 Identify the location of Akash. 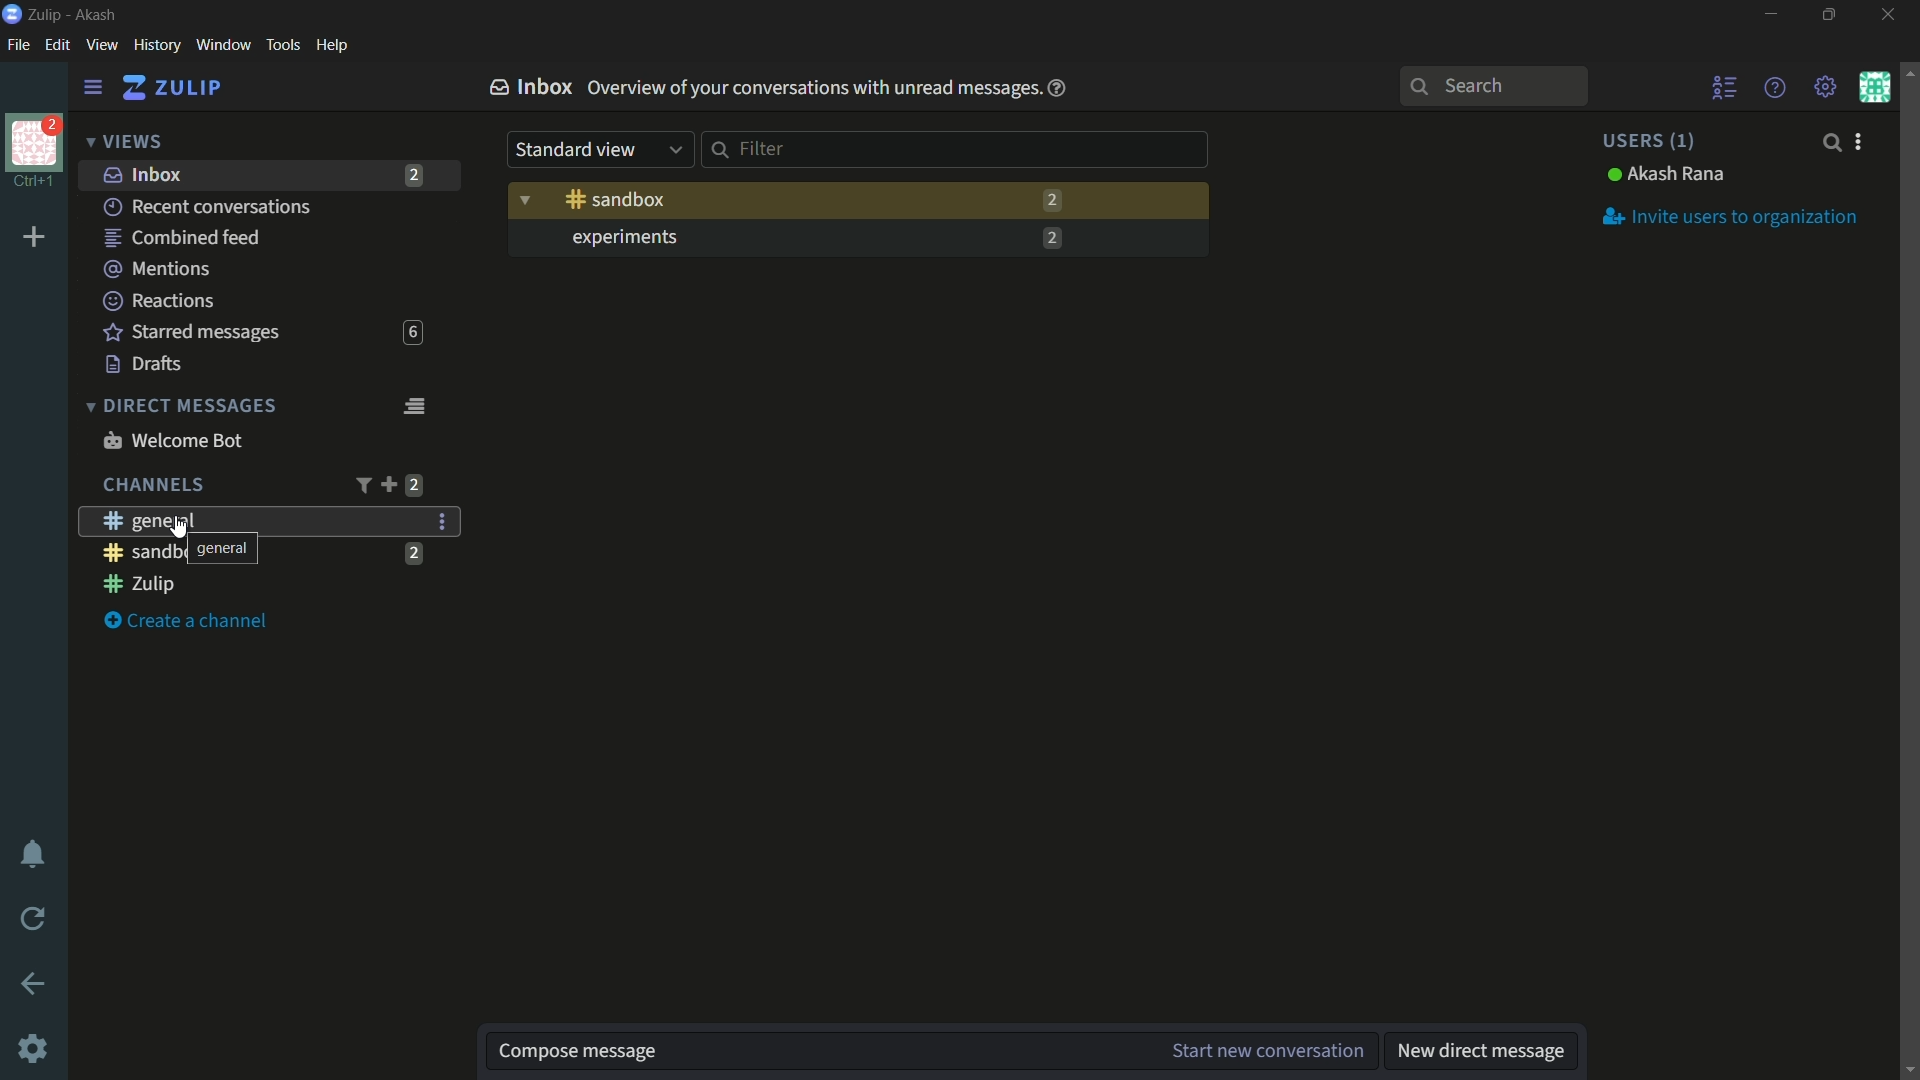
(97, 16).